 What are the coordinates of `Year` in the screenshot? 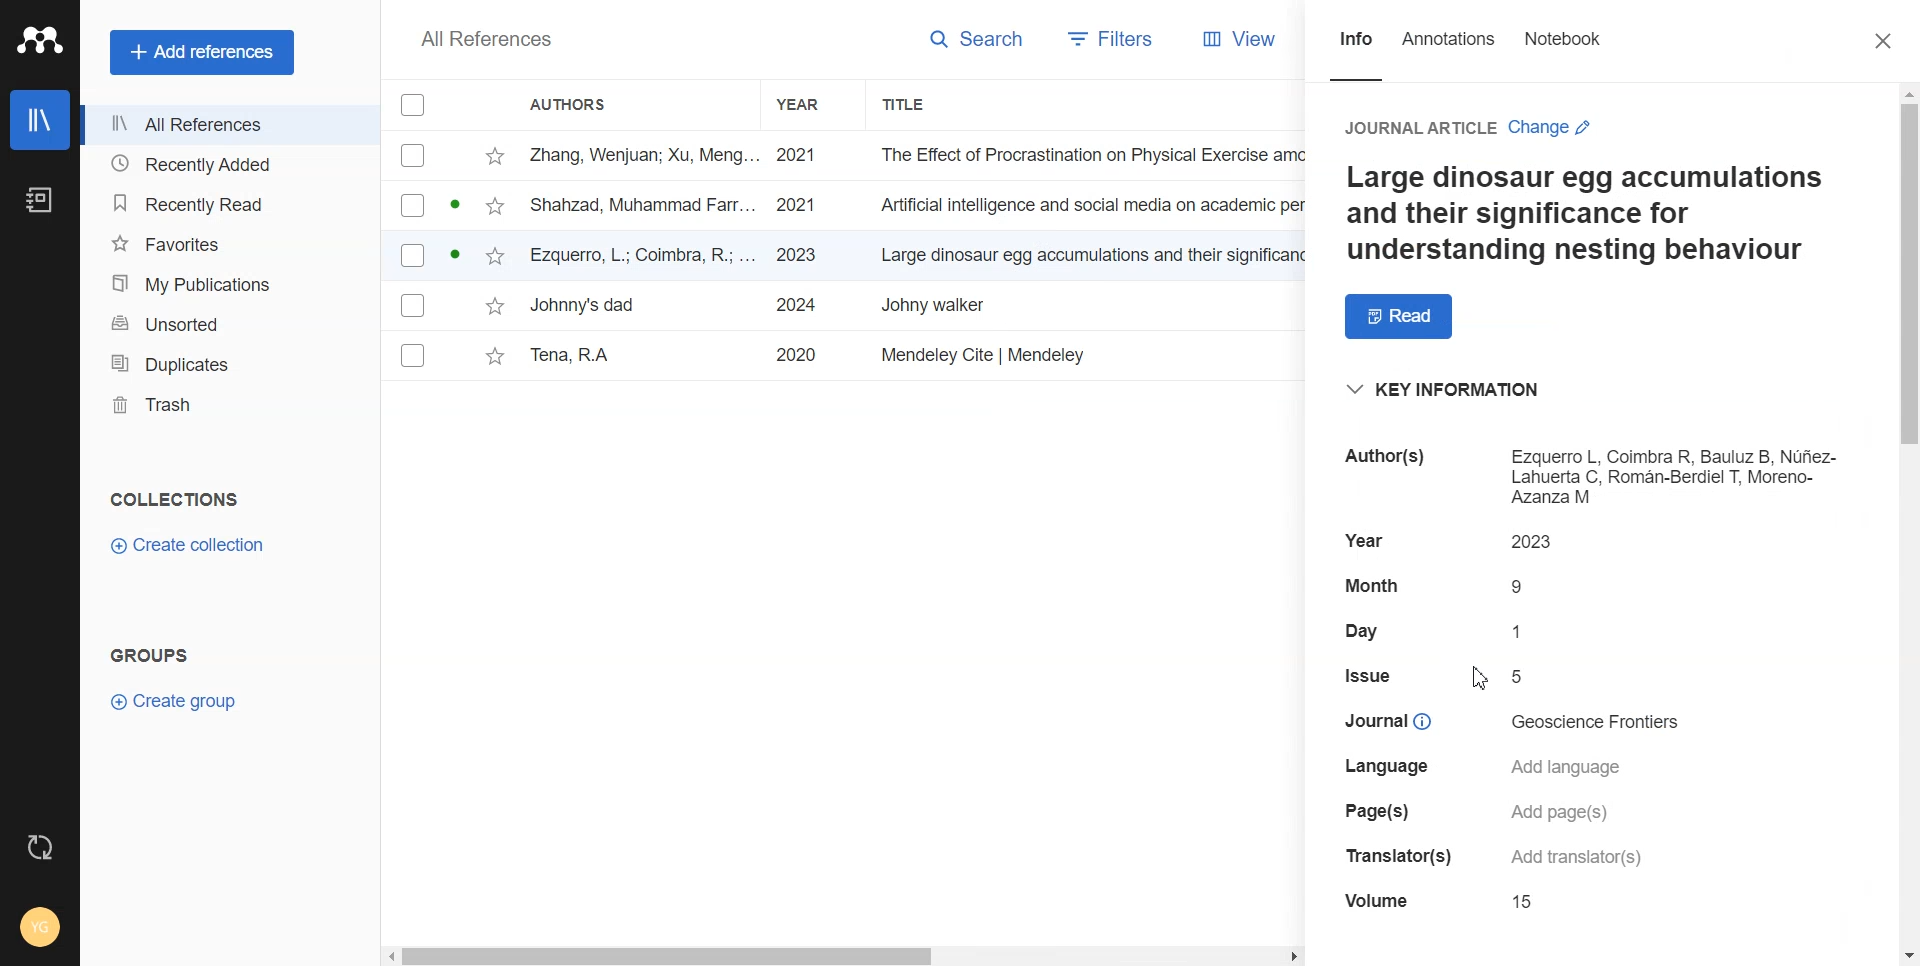 It's located at (810, 103).